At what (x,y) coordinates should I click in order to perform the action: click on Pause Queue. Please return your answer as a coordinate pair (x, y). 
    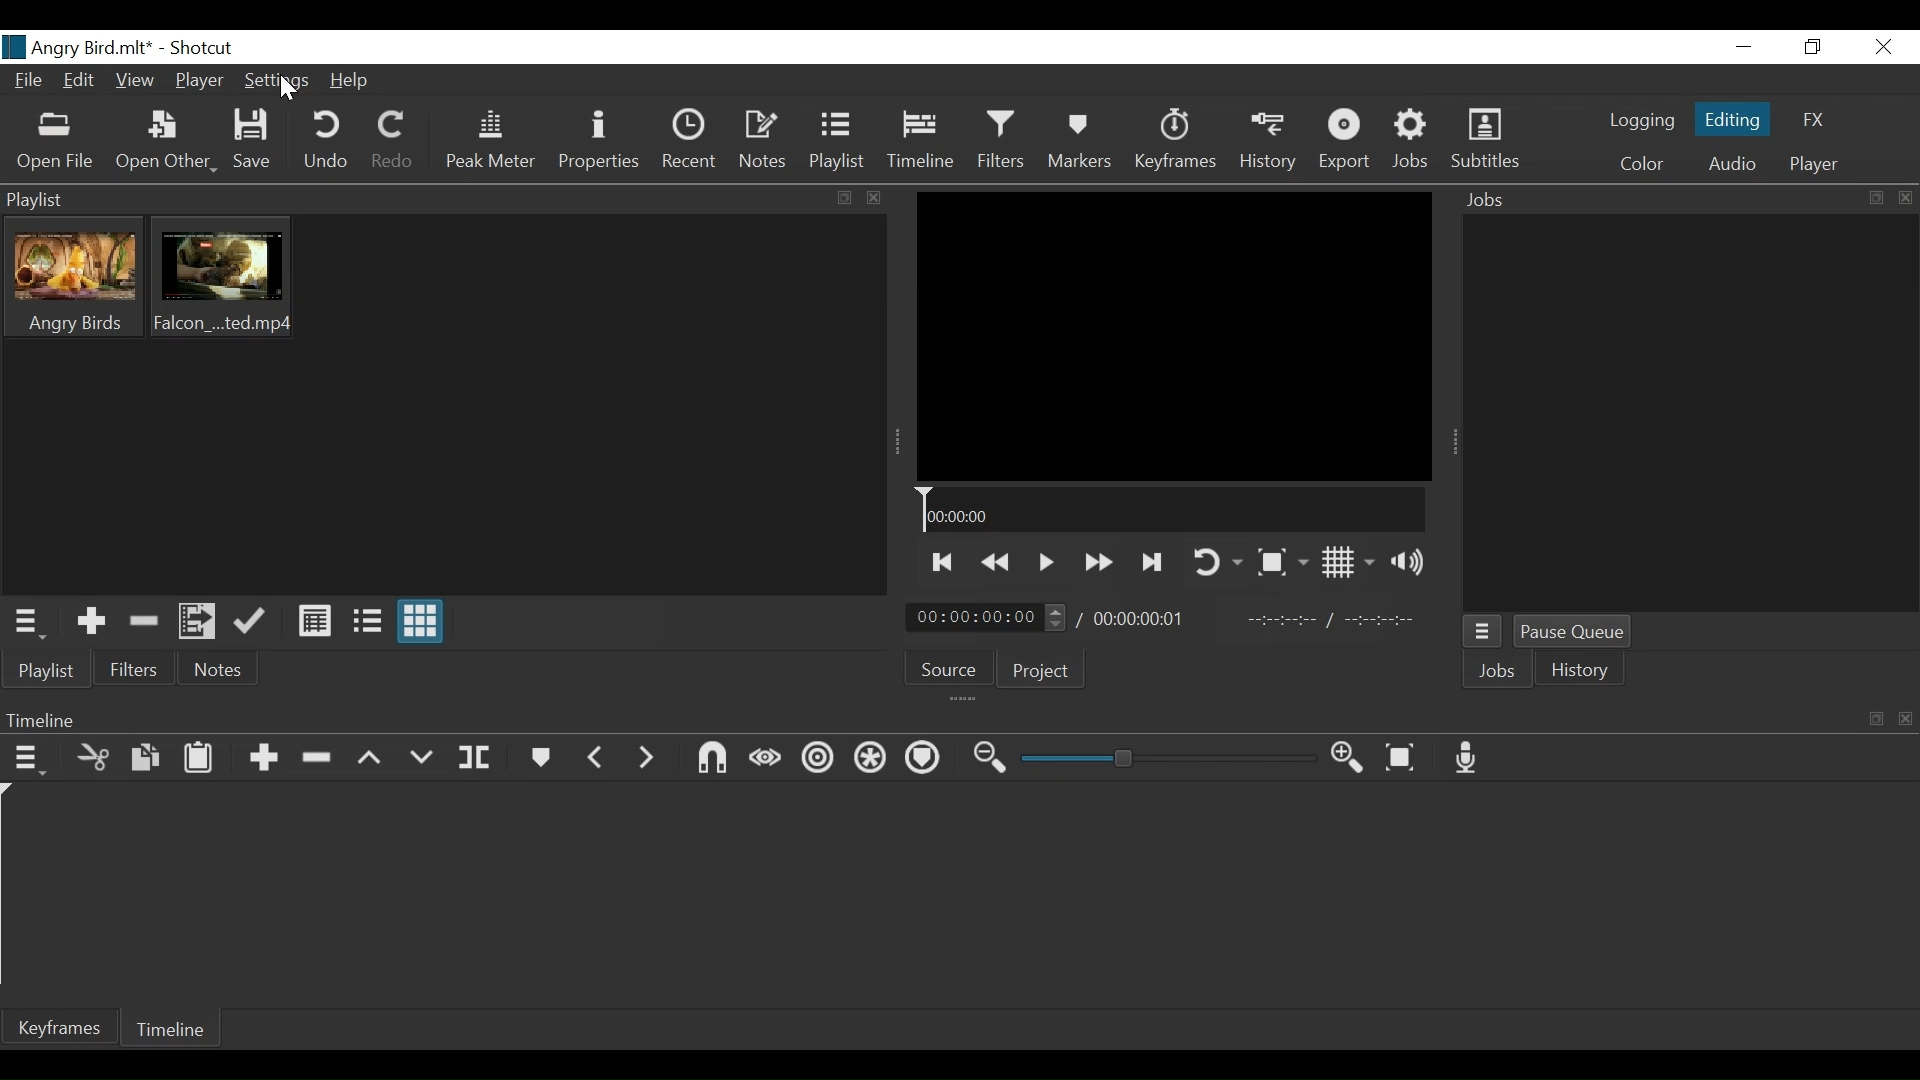
    Looking at the image, I should click on (1574, 633).